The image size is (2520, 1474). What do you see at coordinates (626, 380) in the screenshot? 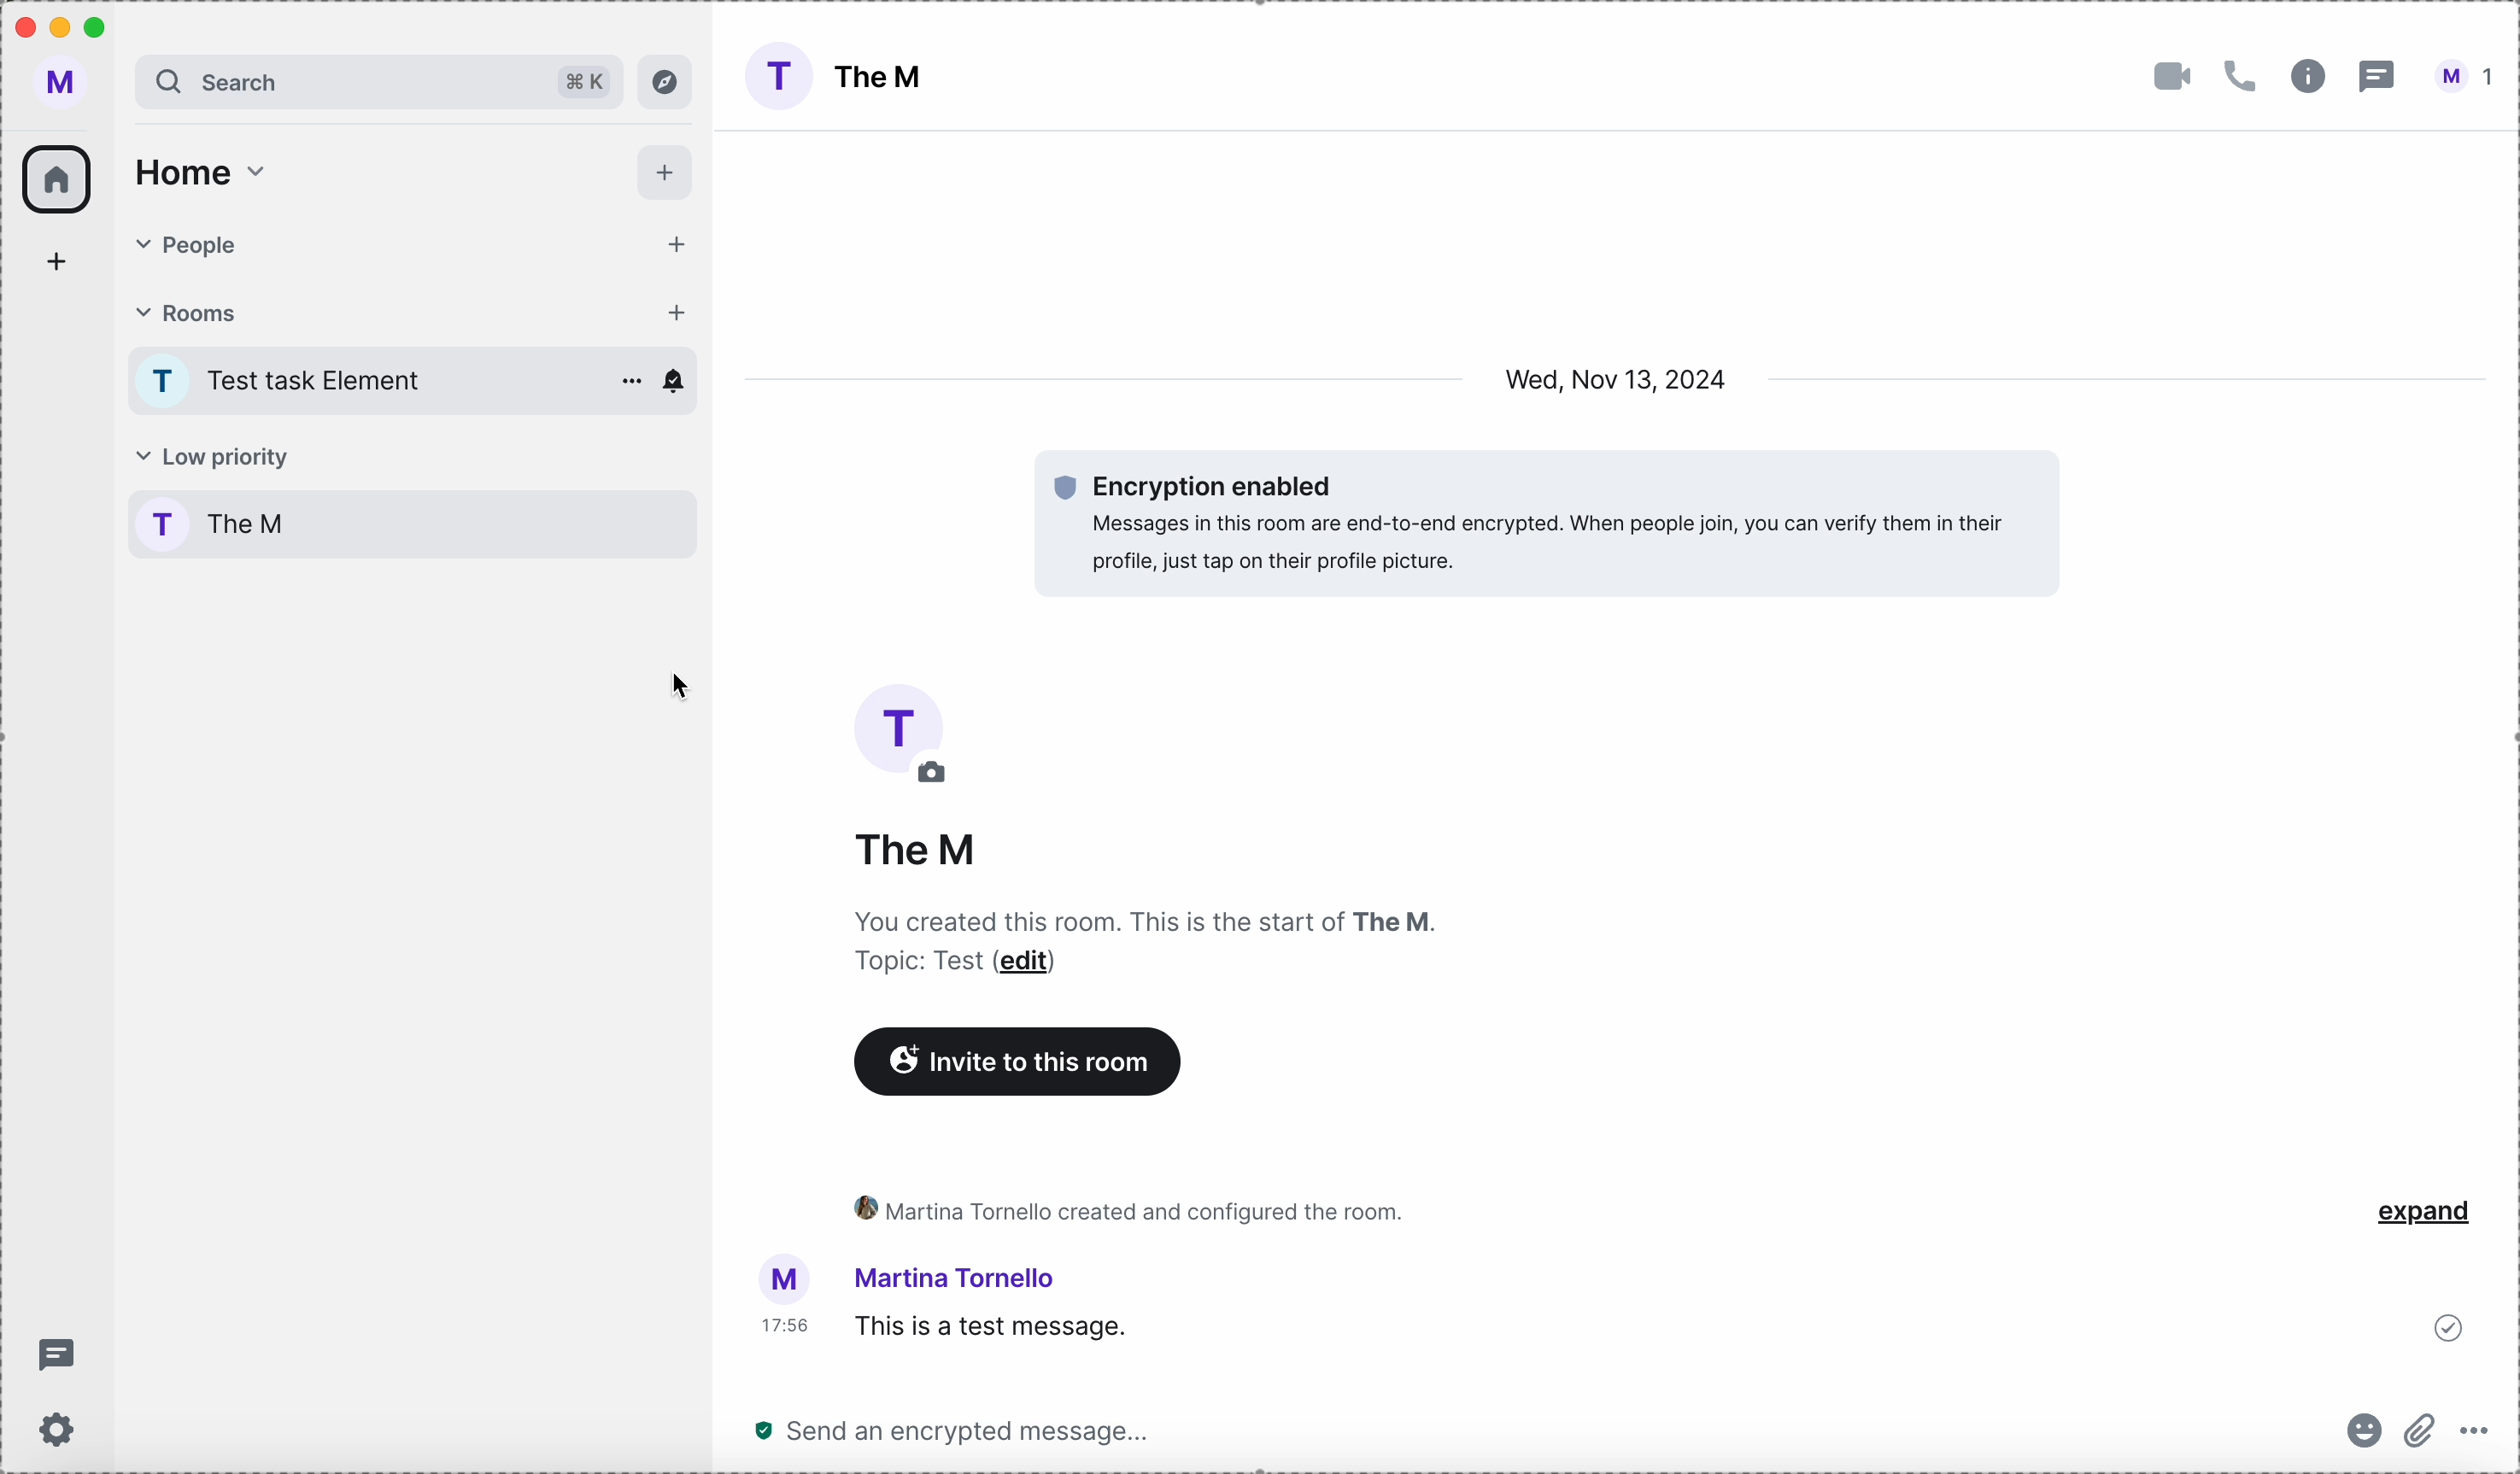
I see `more options` at bounding box center [626, 380].